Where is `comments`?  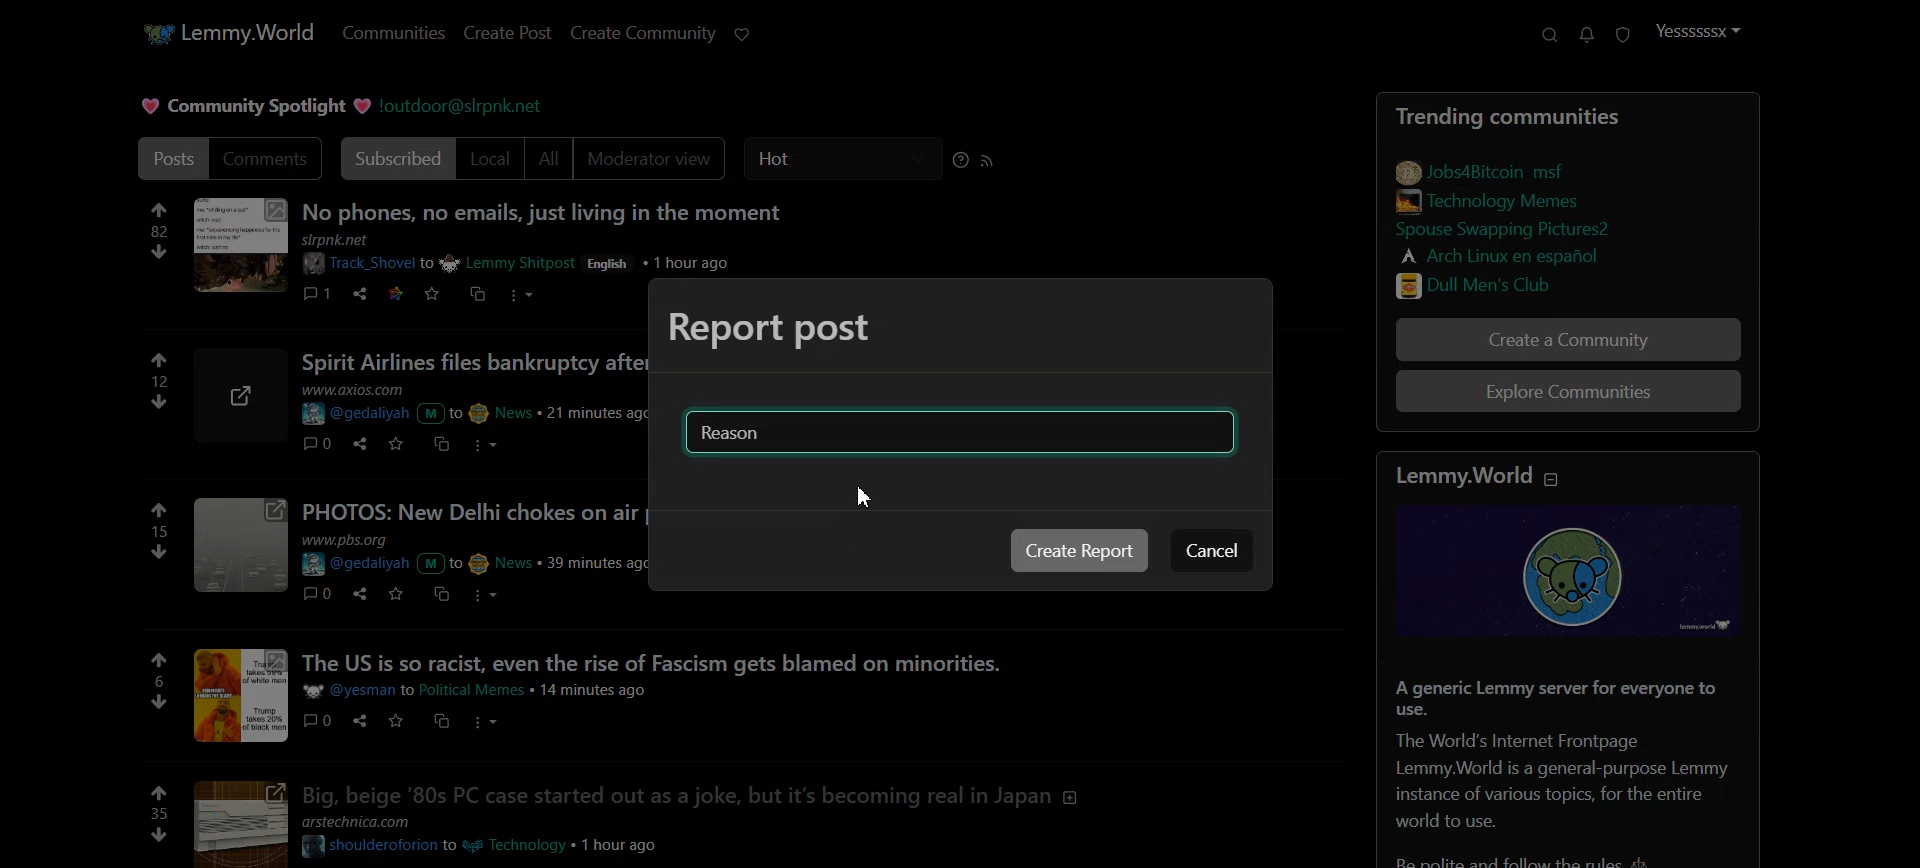 comments is located at coordinates (318, 592).